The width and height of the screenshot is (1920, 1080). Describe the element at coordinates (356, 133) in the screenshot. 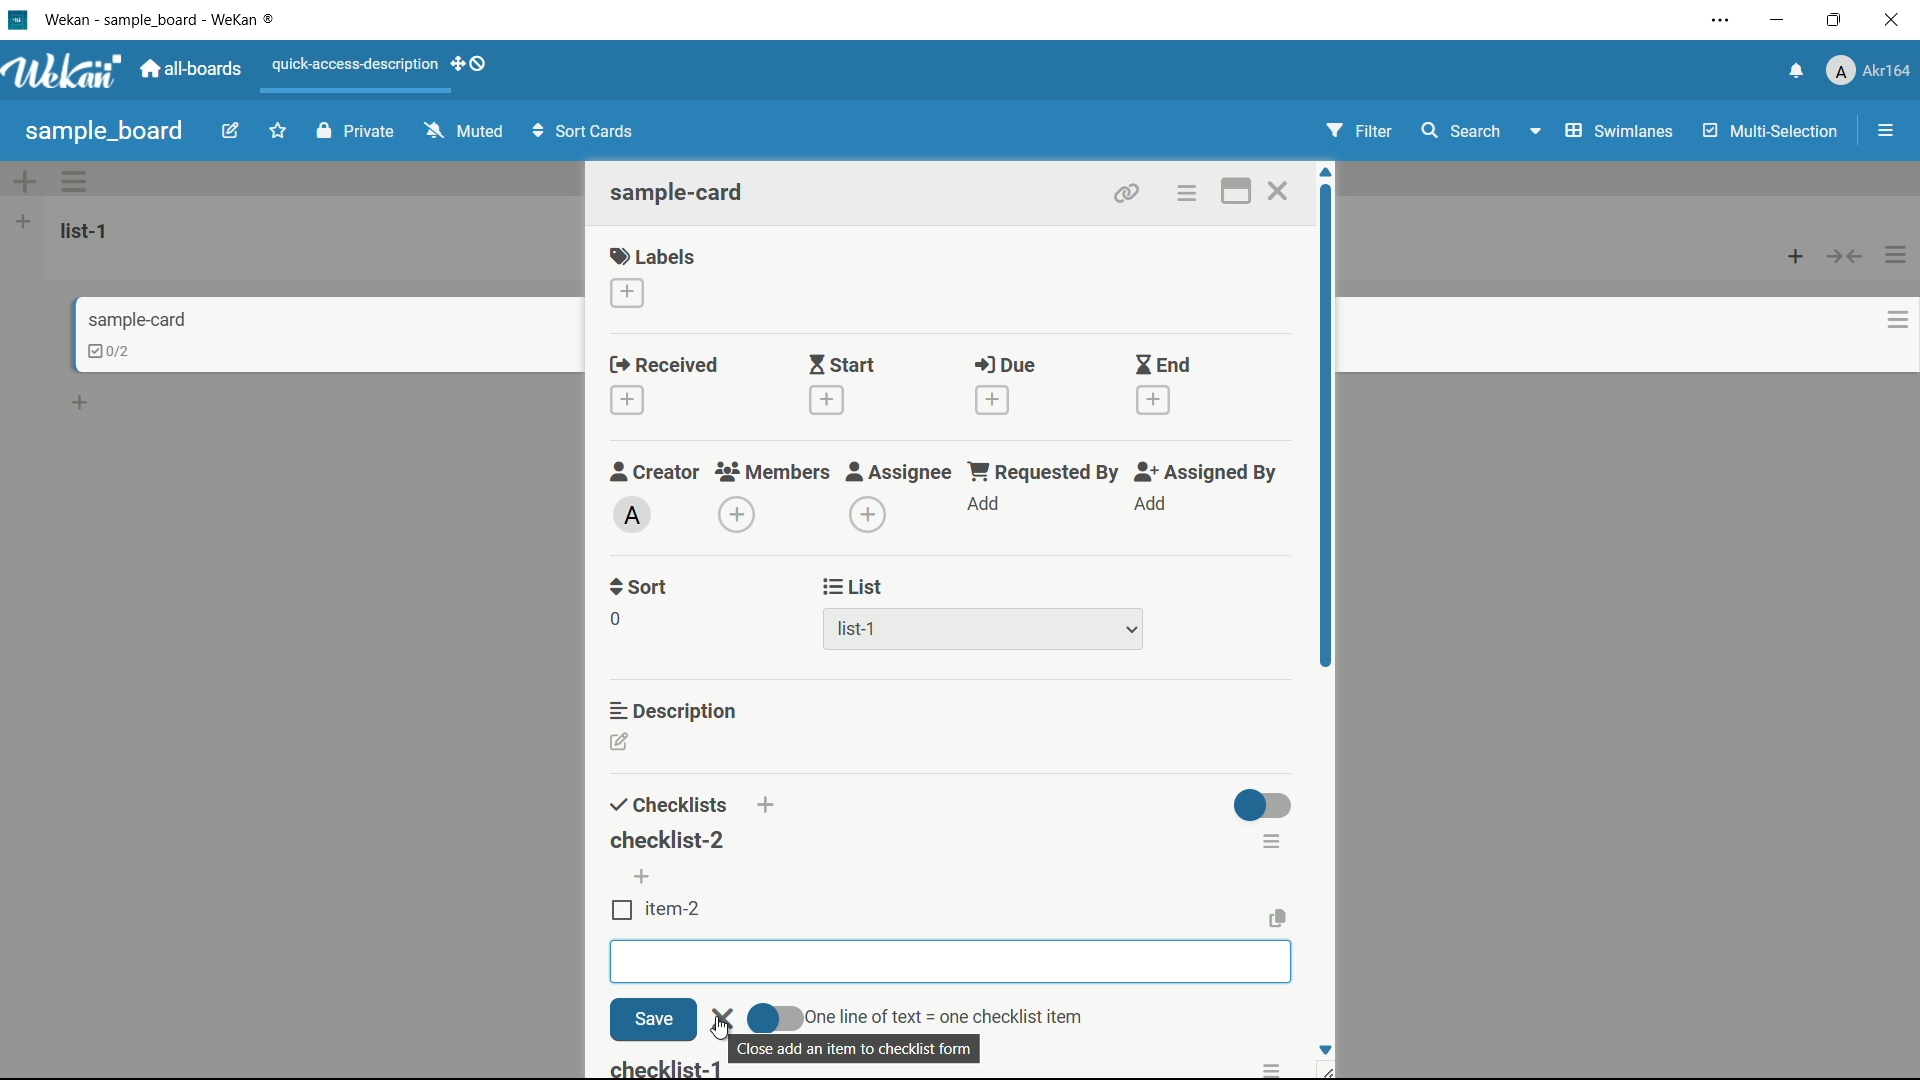

I see `private` at that location.